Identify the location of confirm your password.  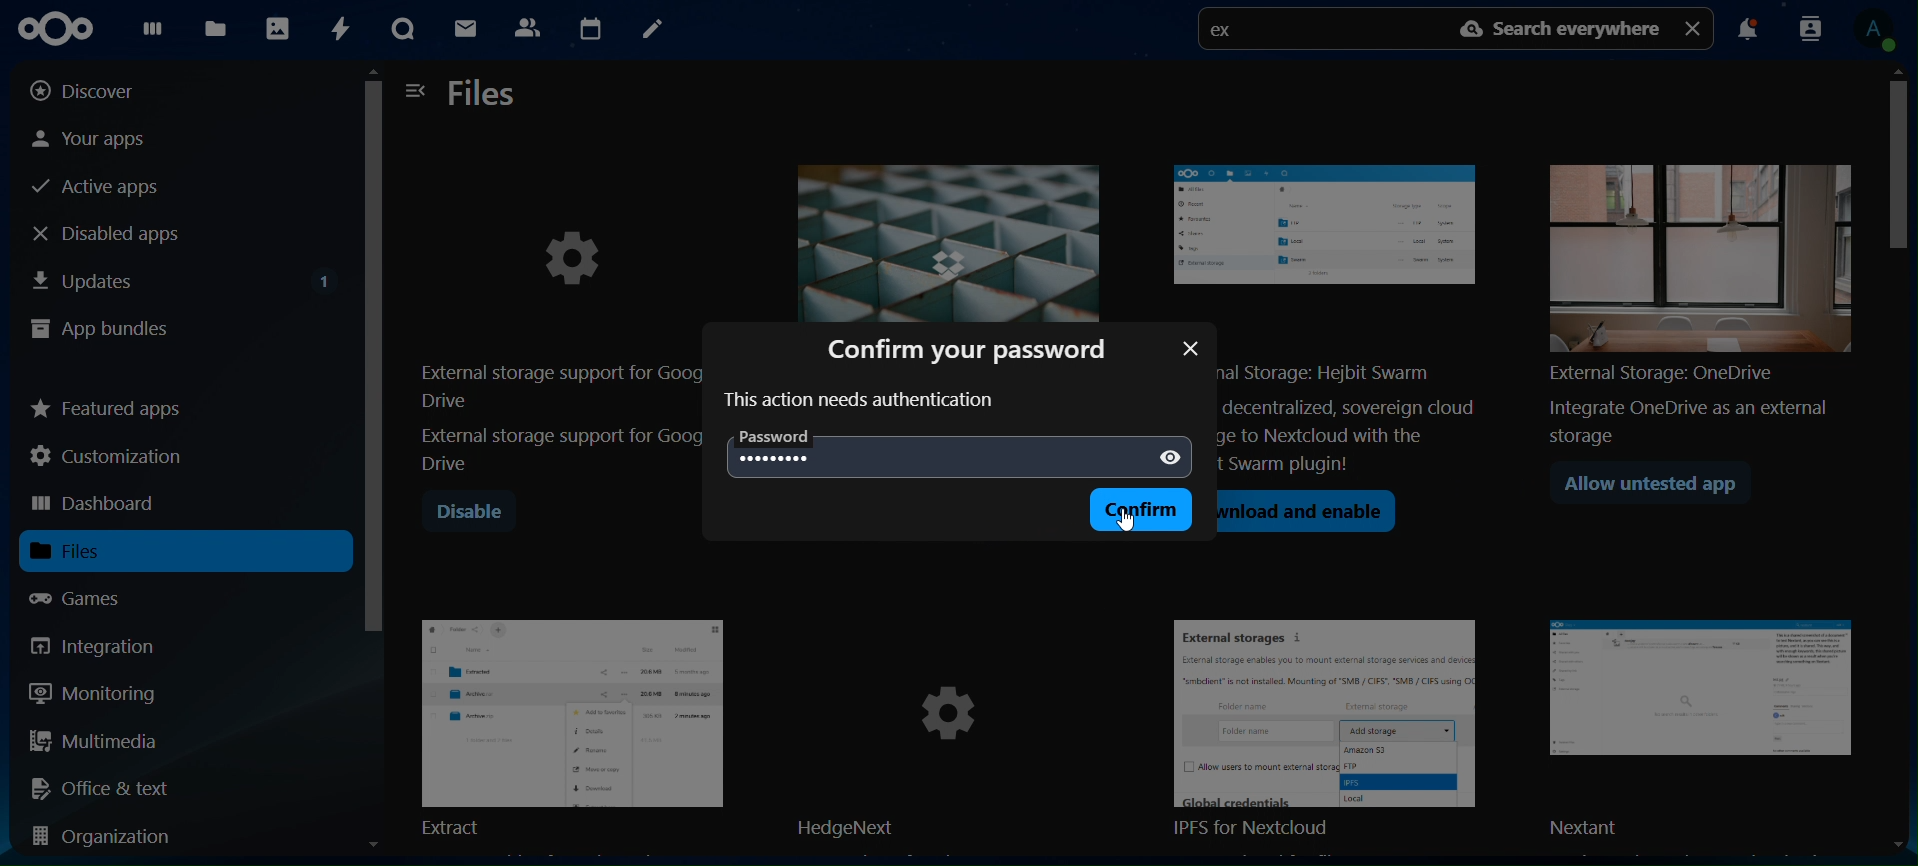
(975, 347).